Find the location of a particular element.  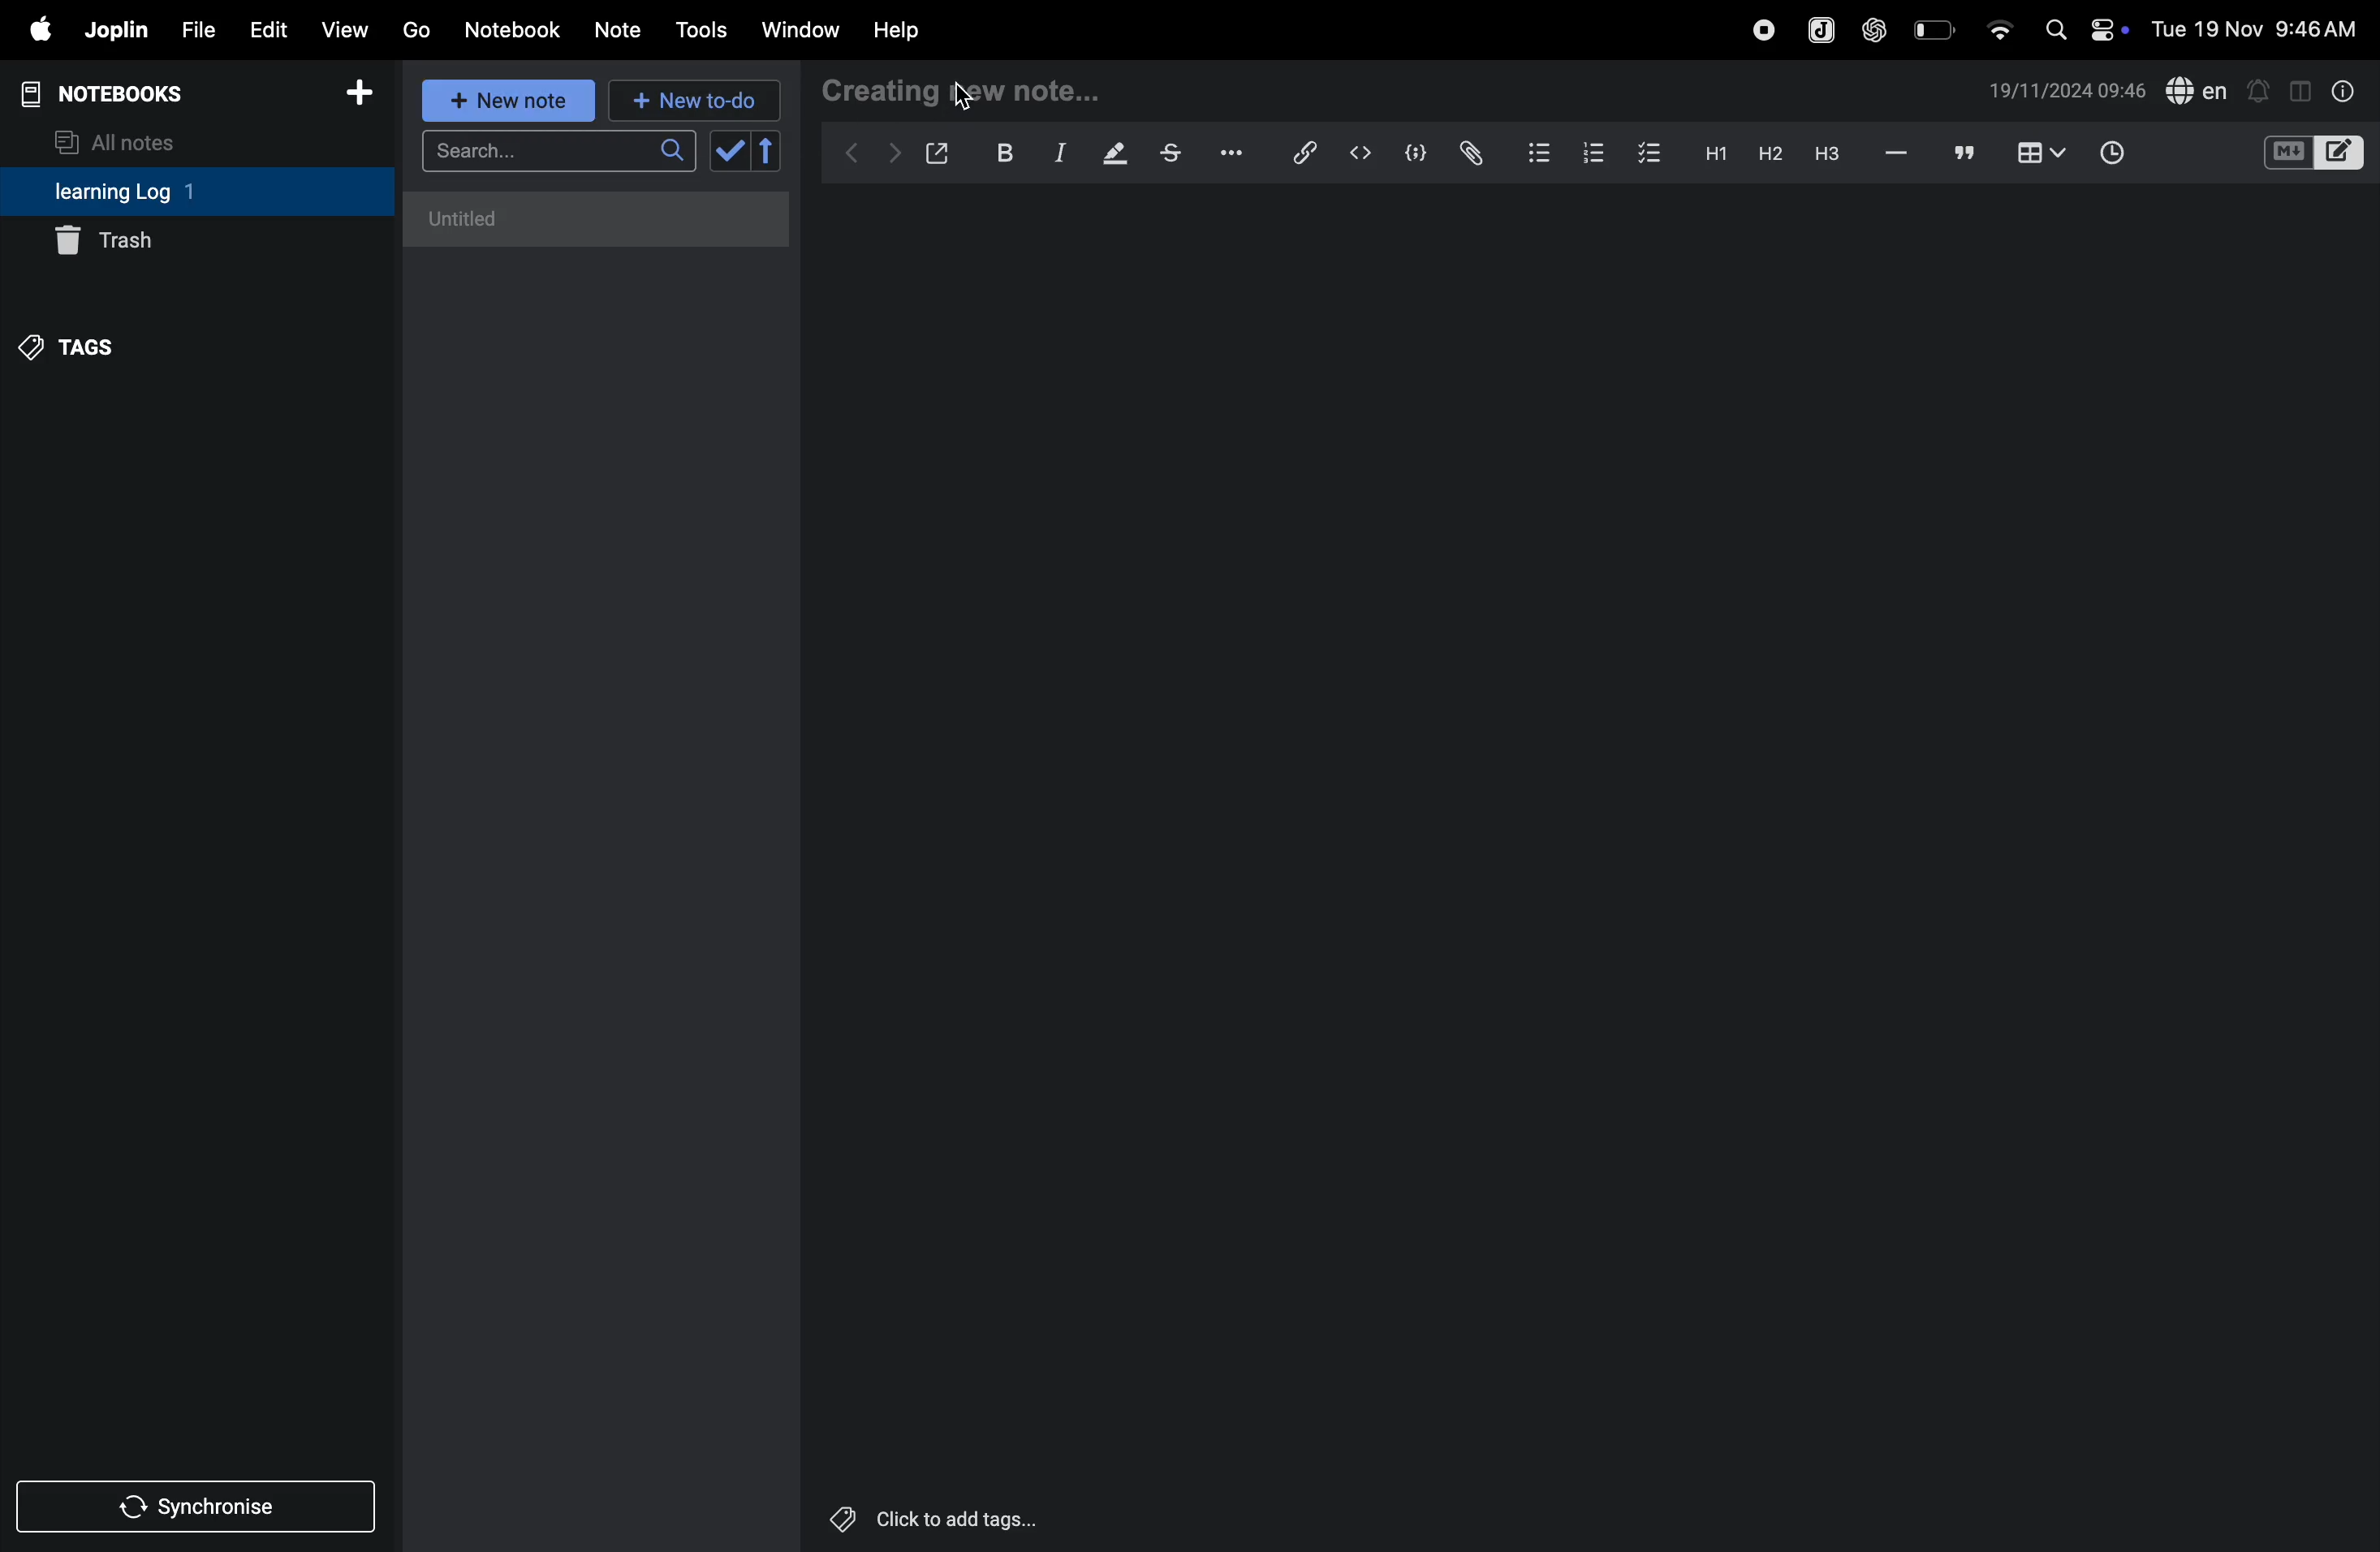

window is located at coordinates (801, 29).